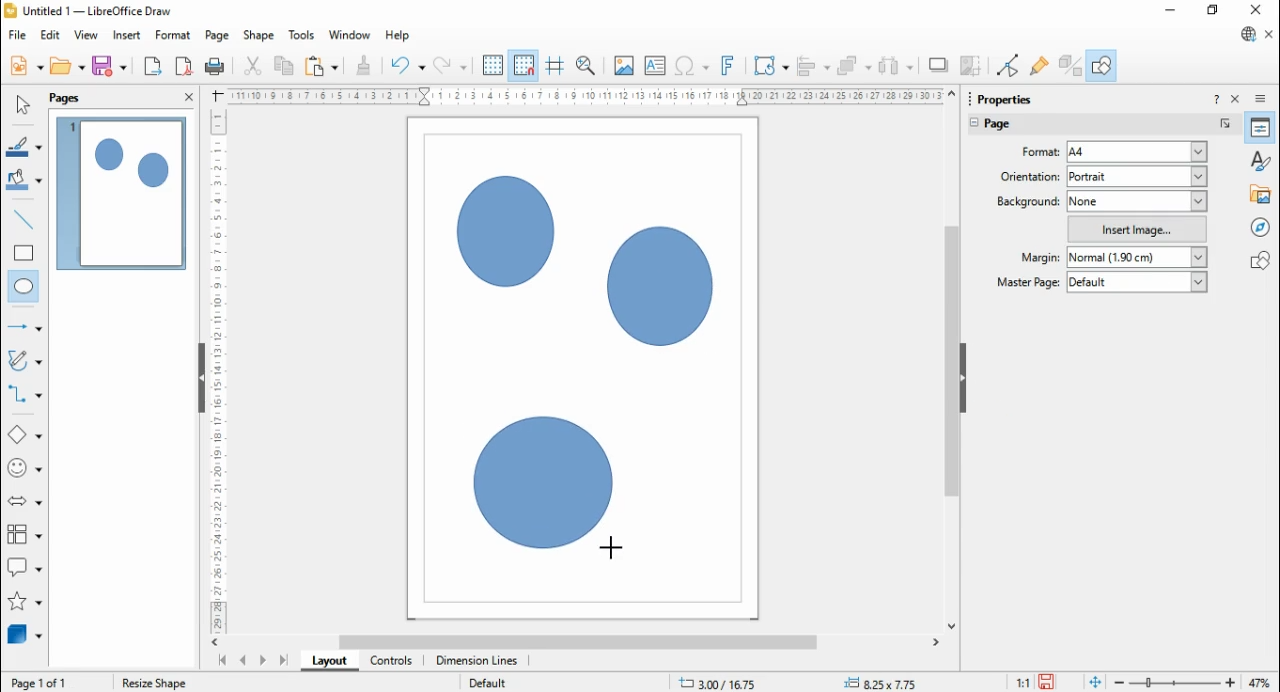 The image size is (1280, 692). What do you see at coordinates (719, 682) in the screenshot?
I see ` .11.58/ 13.41` at bounding box center [719, 682].